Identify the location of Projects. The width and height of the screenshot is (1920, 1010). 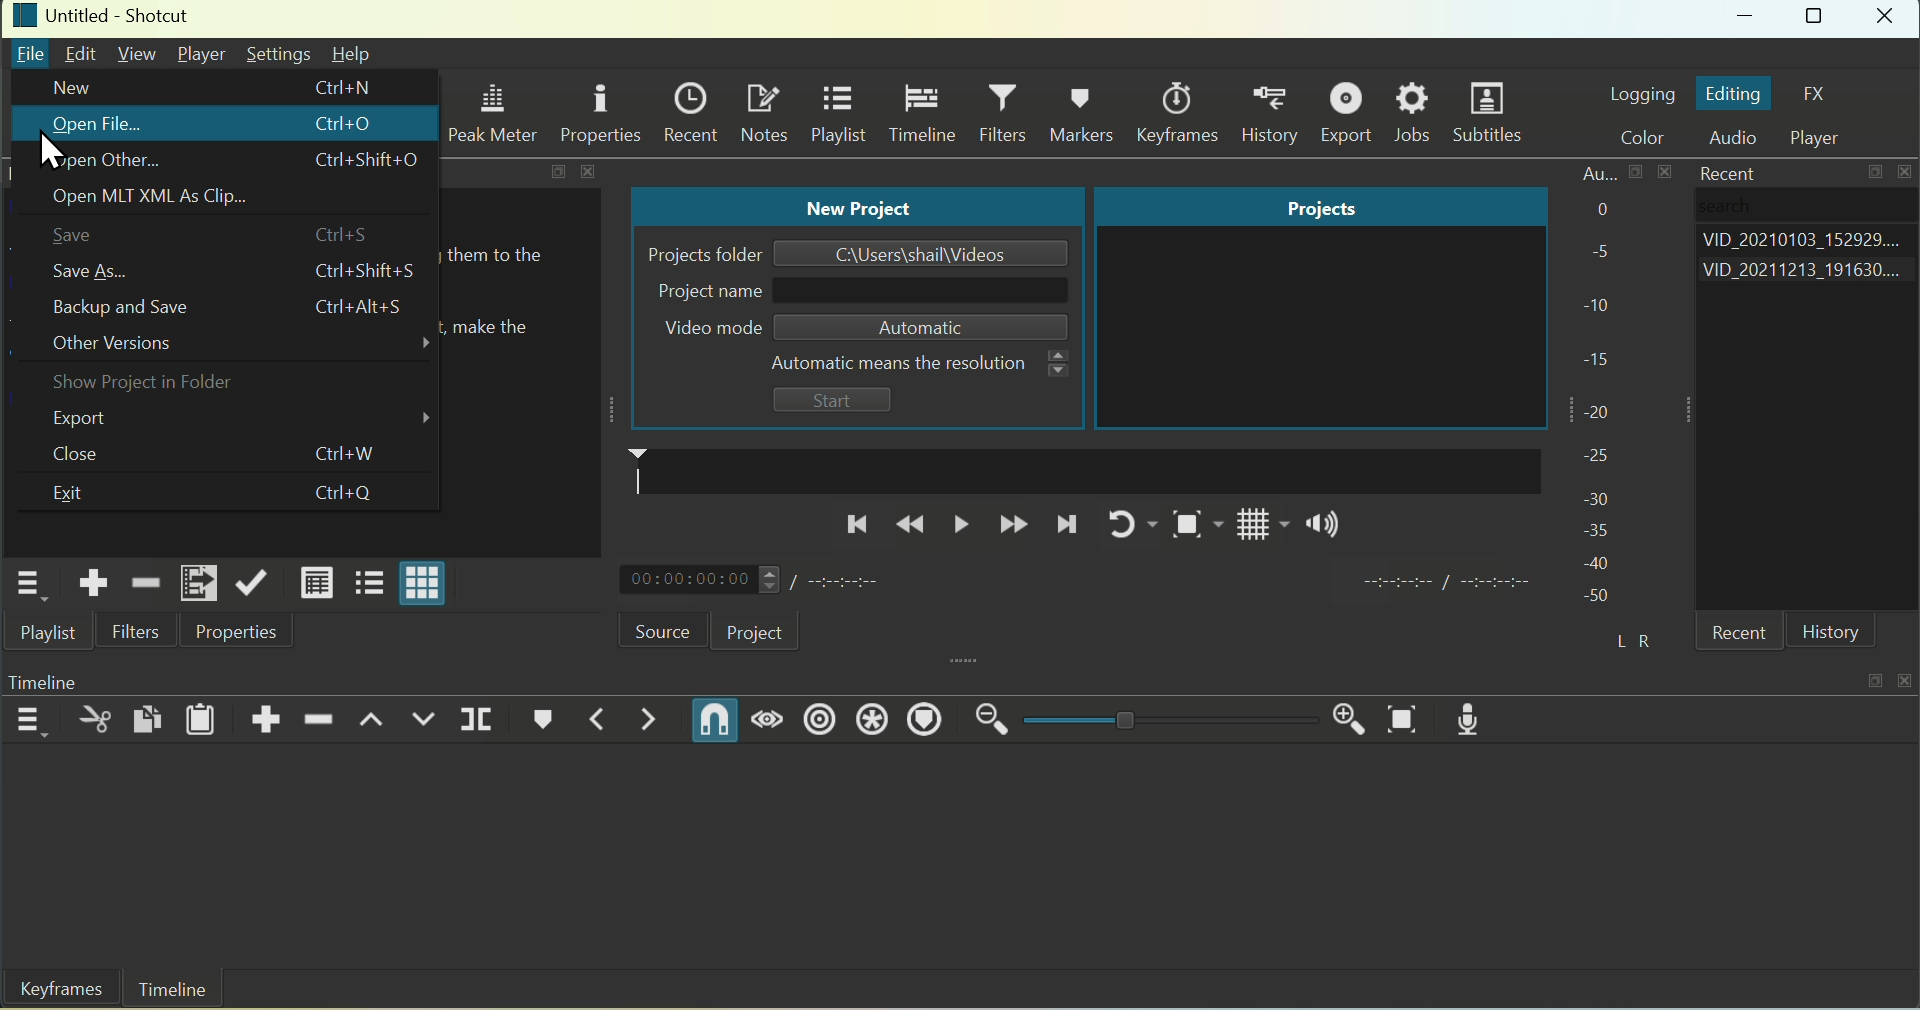
(1319, 207).